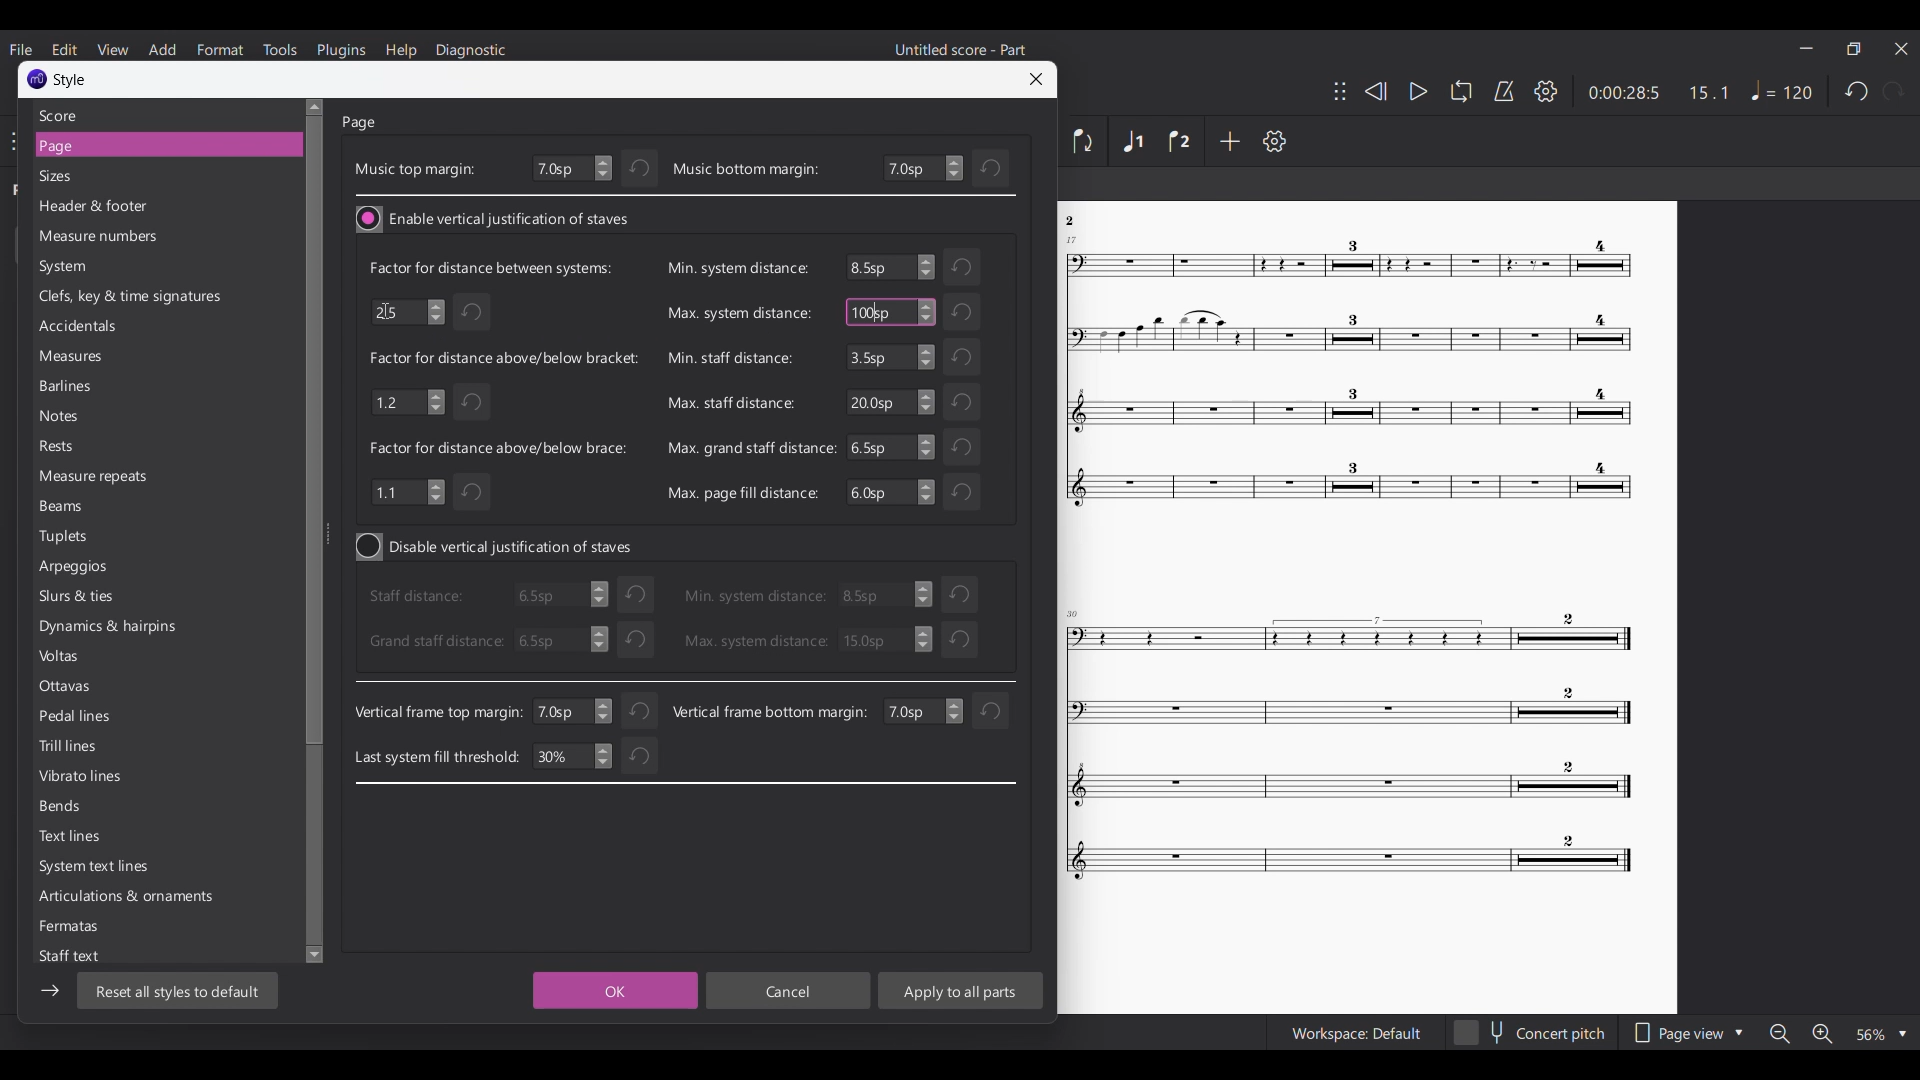 Image resolution: width=1920 pixels, height=1080 pixels. I want to click on 2.5, so click(406, 310).